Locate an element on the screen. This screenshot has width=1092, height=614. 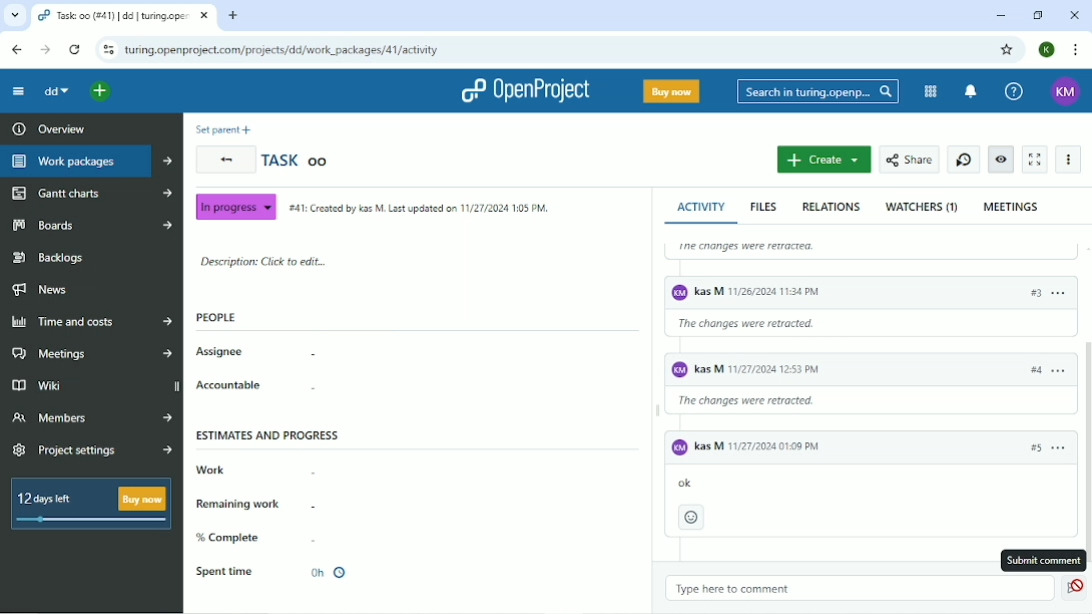
Time and costs is located at coordinates (90, 321).